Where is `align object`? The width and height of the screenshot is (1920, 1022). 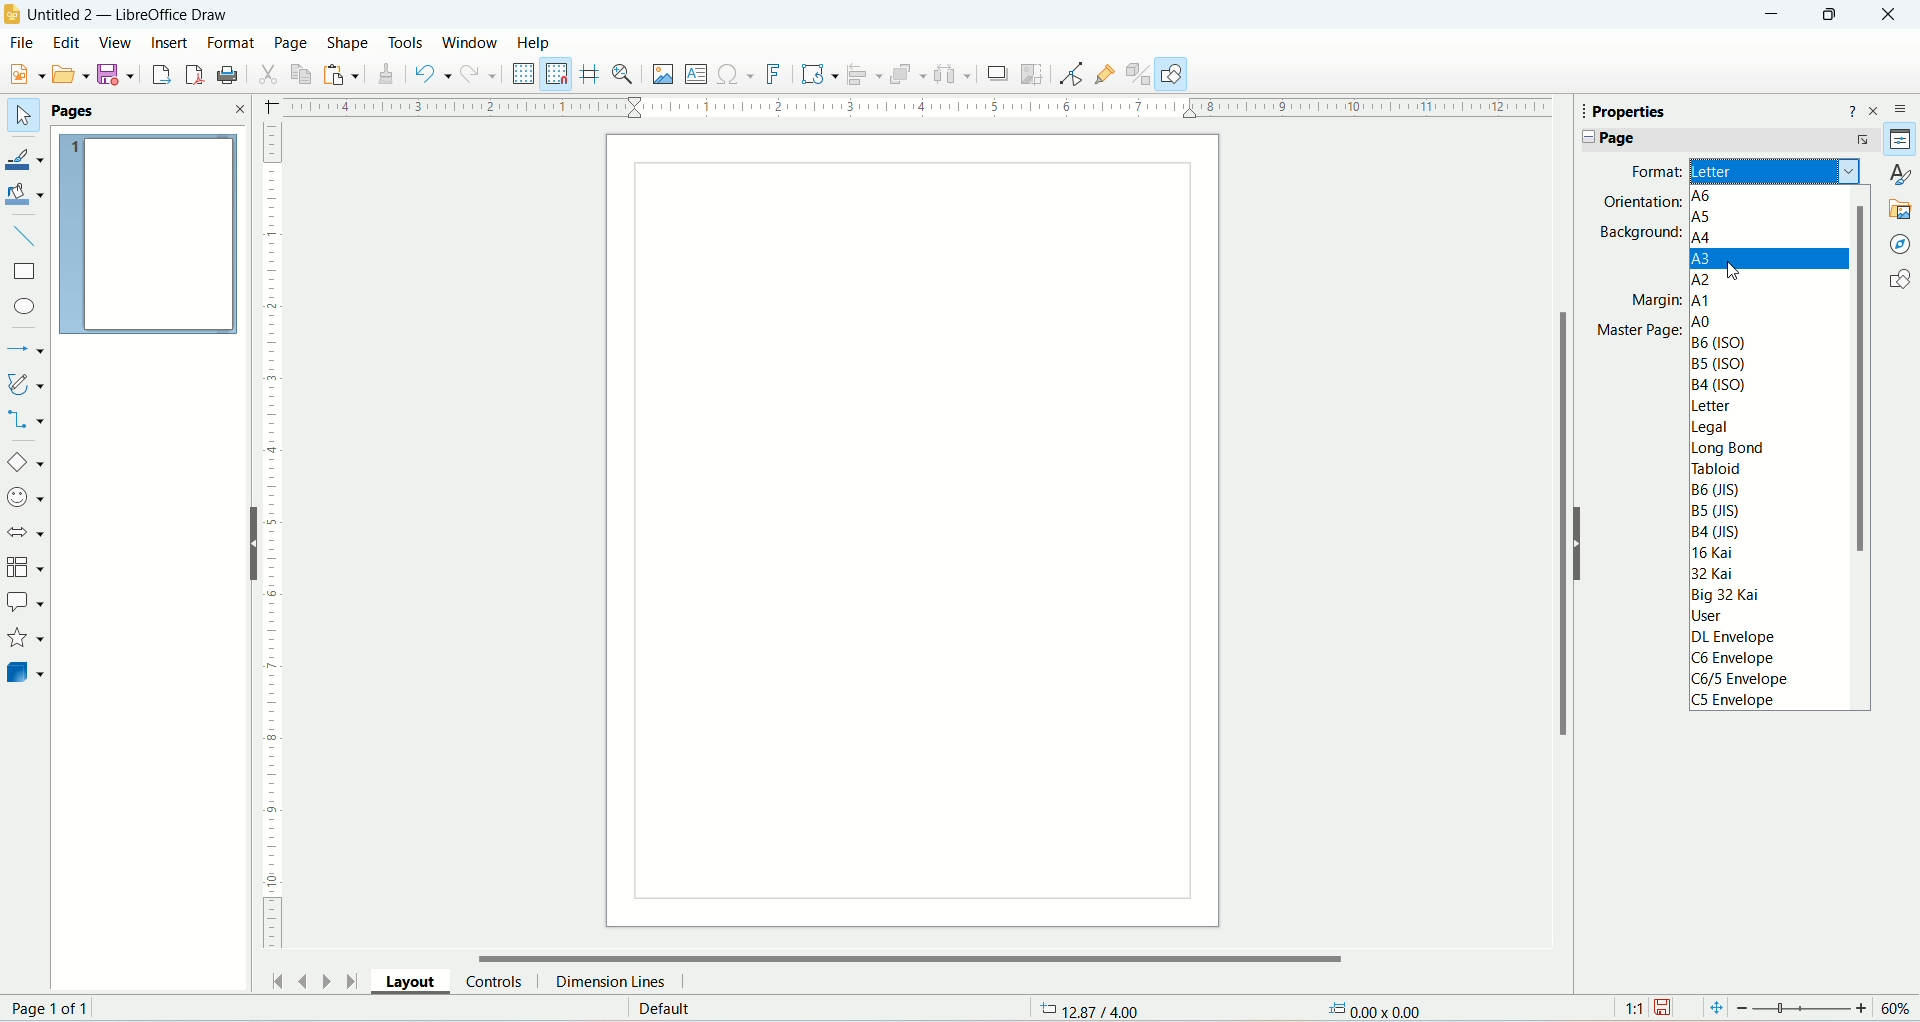 align object is located at coordinates (863, 77).